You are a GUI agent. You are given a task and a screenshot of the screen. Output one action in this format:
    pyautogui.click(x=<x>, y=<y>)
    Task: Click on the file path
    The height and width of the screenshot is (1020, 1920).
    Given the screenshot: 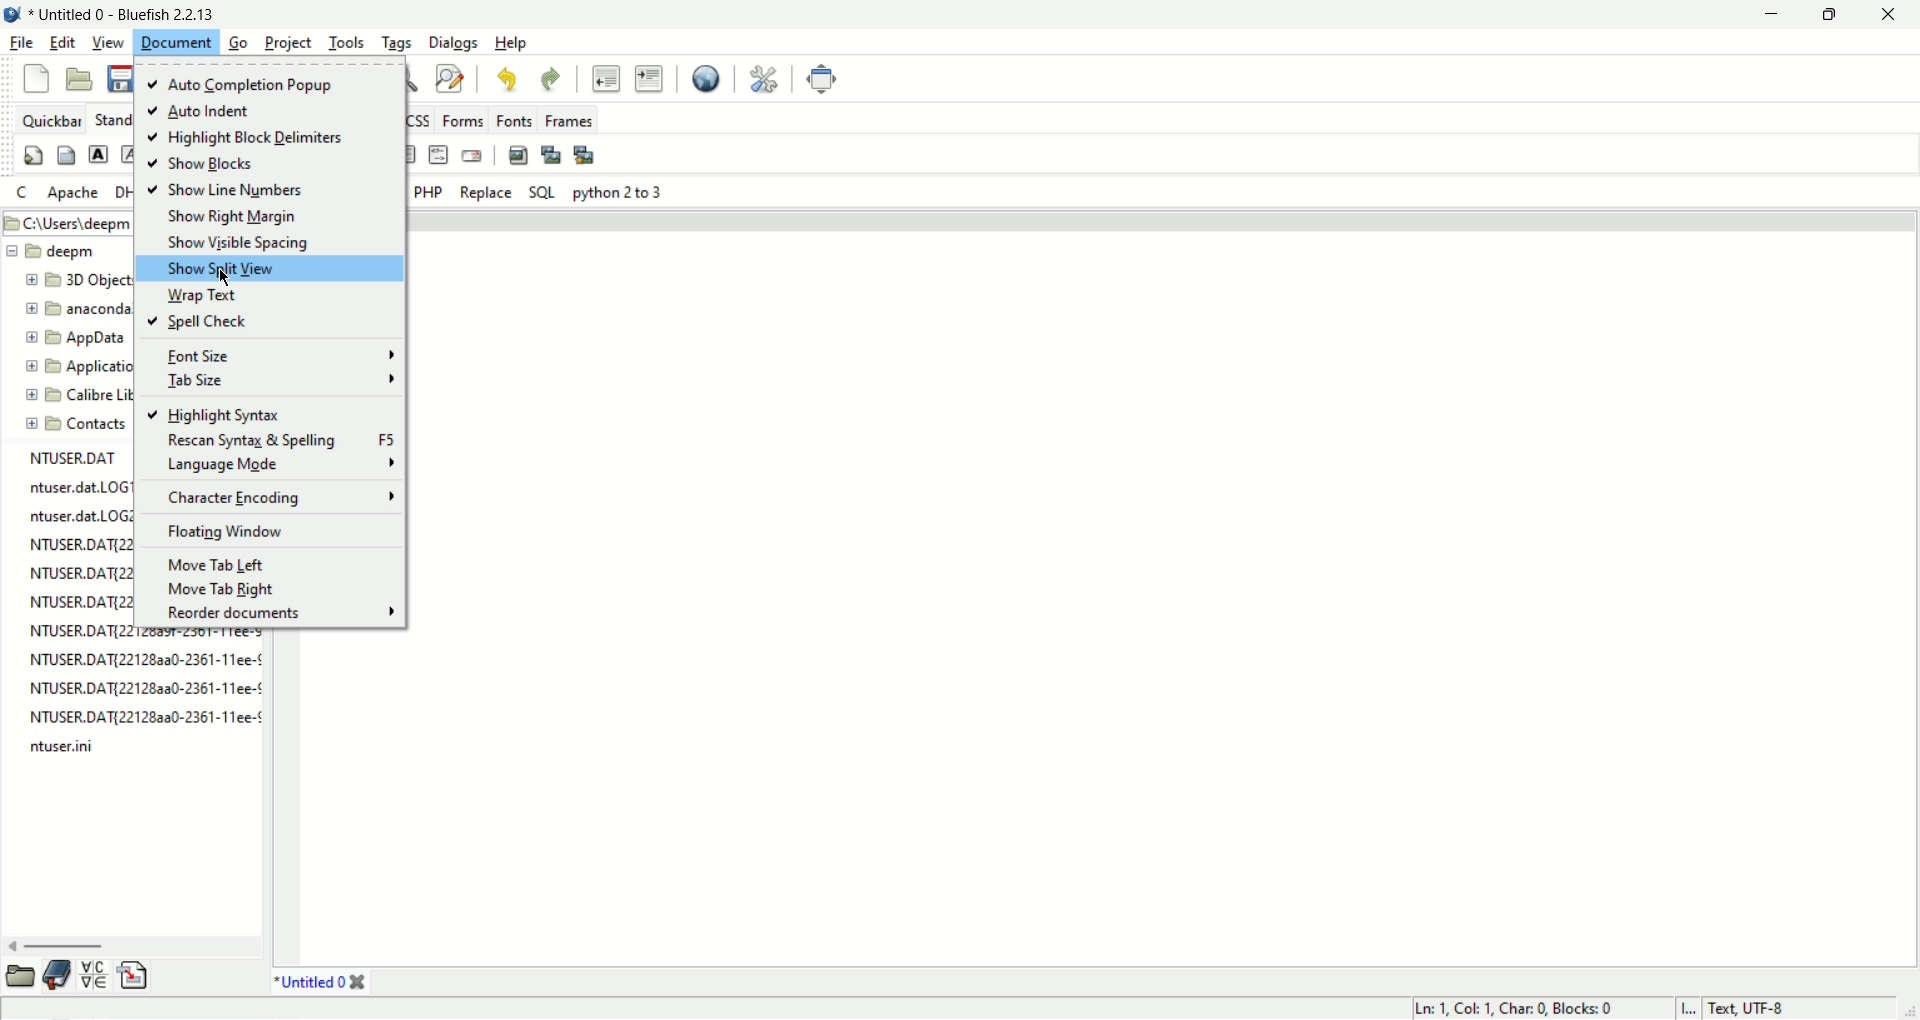 What is the action you would take?
    pyautogui.click(x=66, y=223)
    